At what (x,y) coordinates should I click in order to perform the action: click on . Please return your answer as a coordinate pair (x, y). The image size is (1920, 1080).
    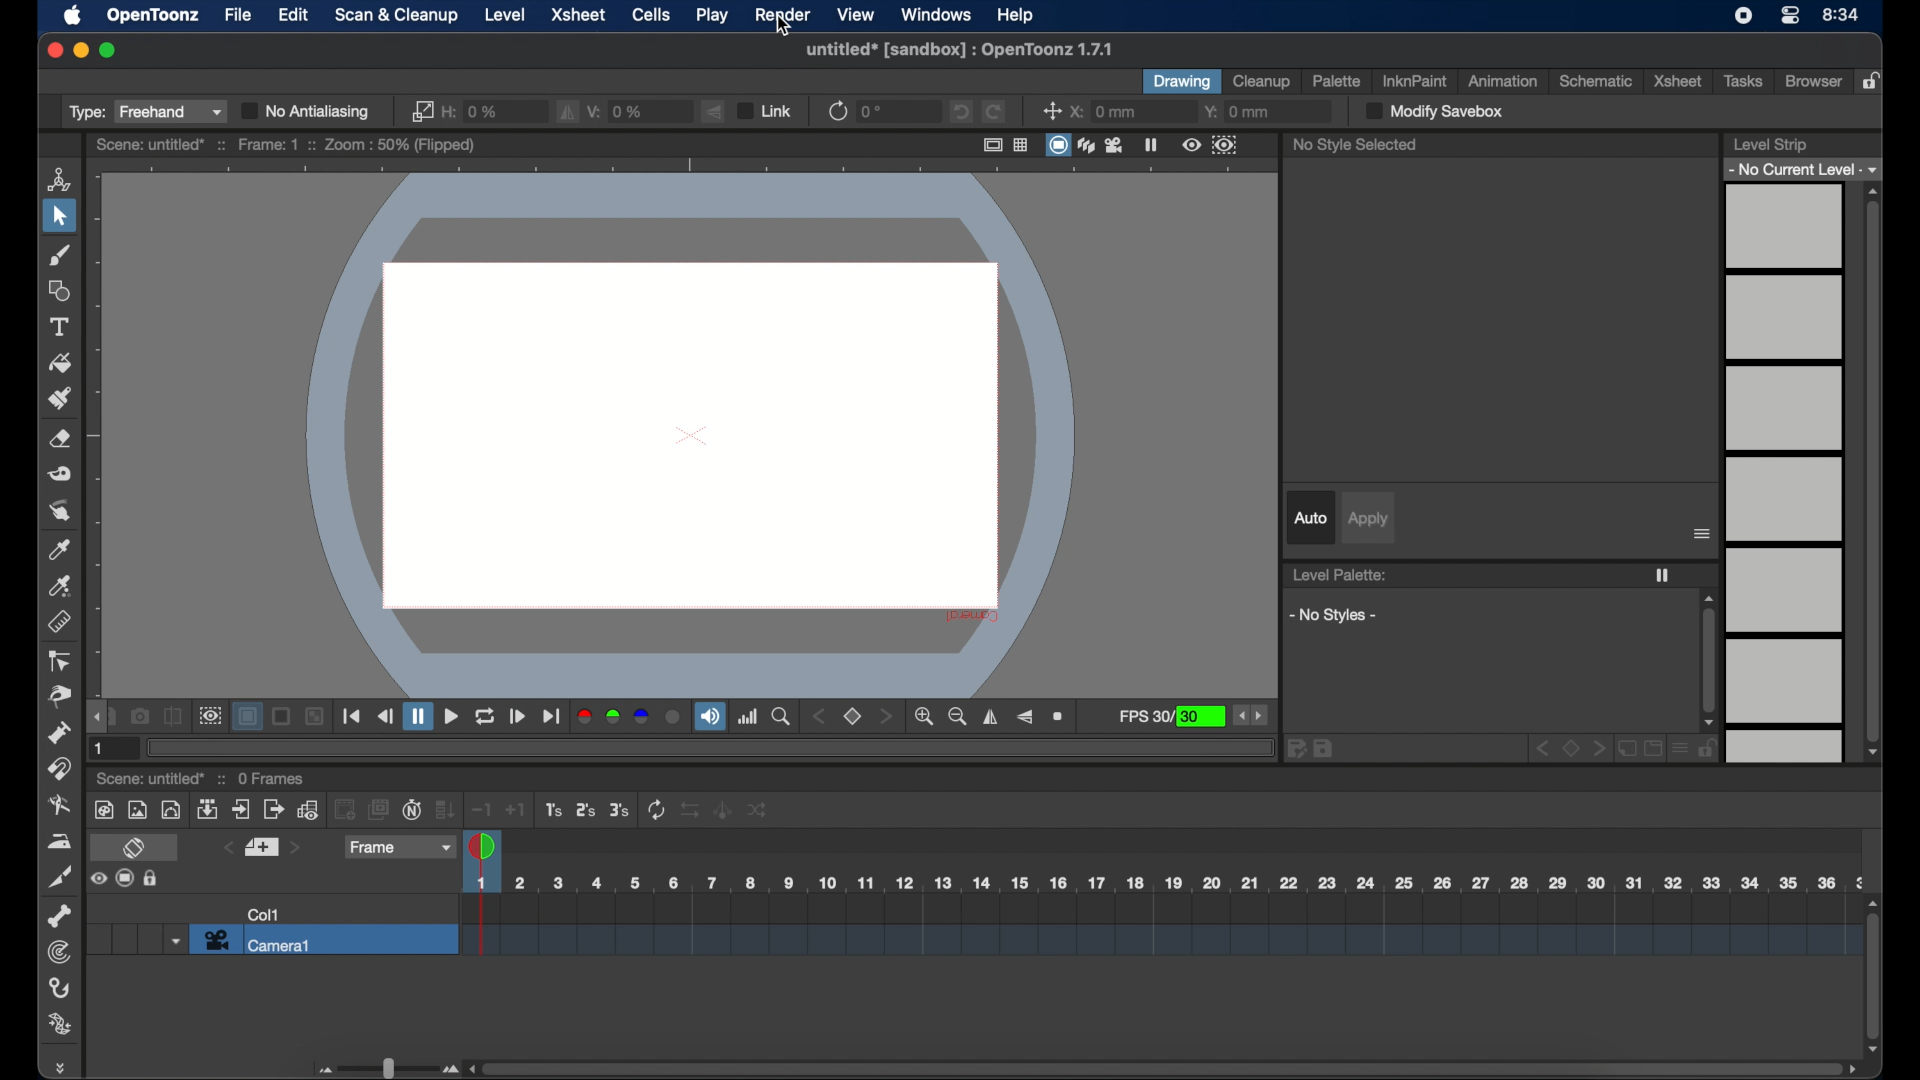
    Looking at the image, I should click on (99, 878).